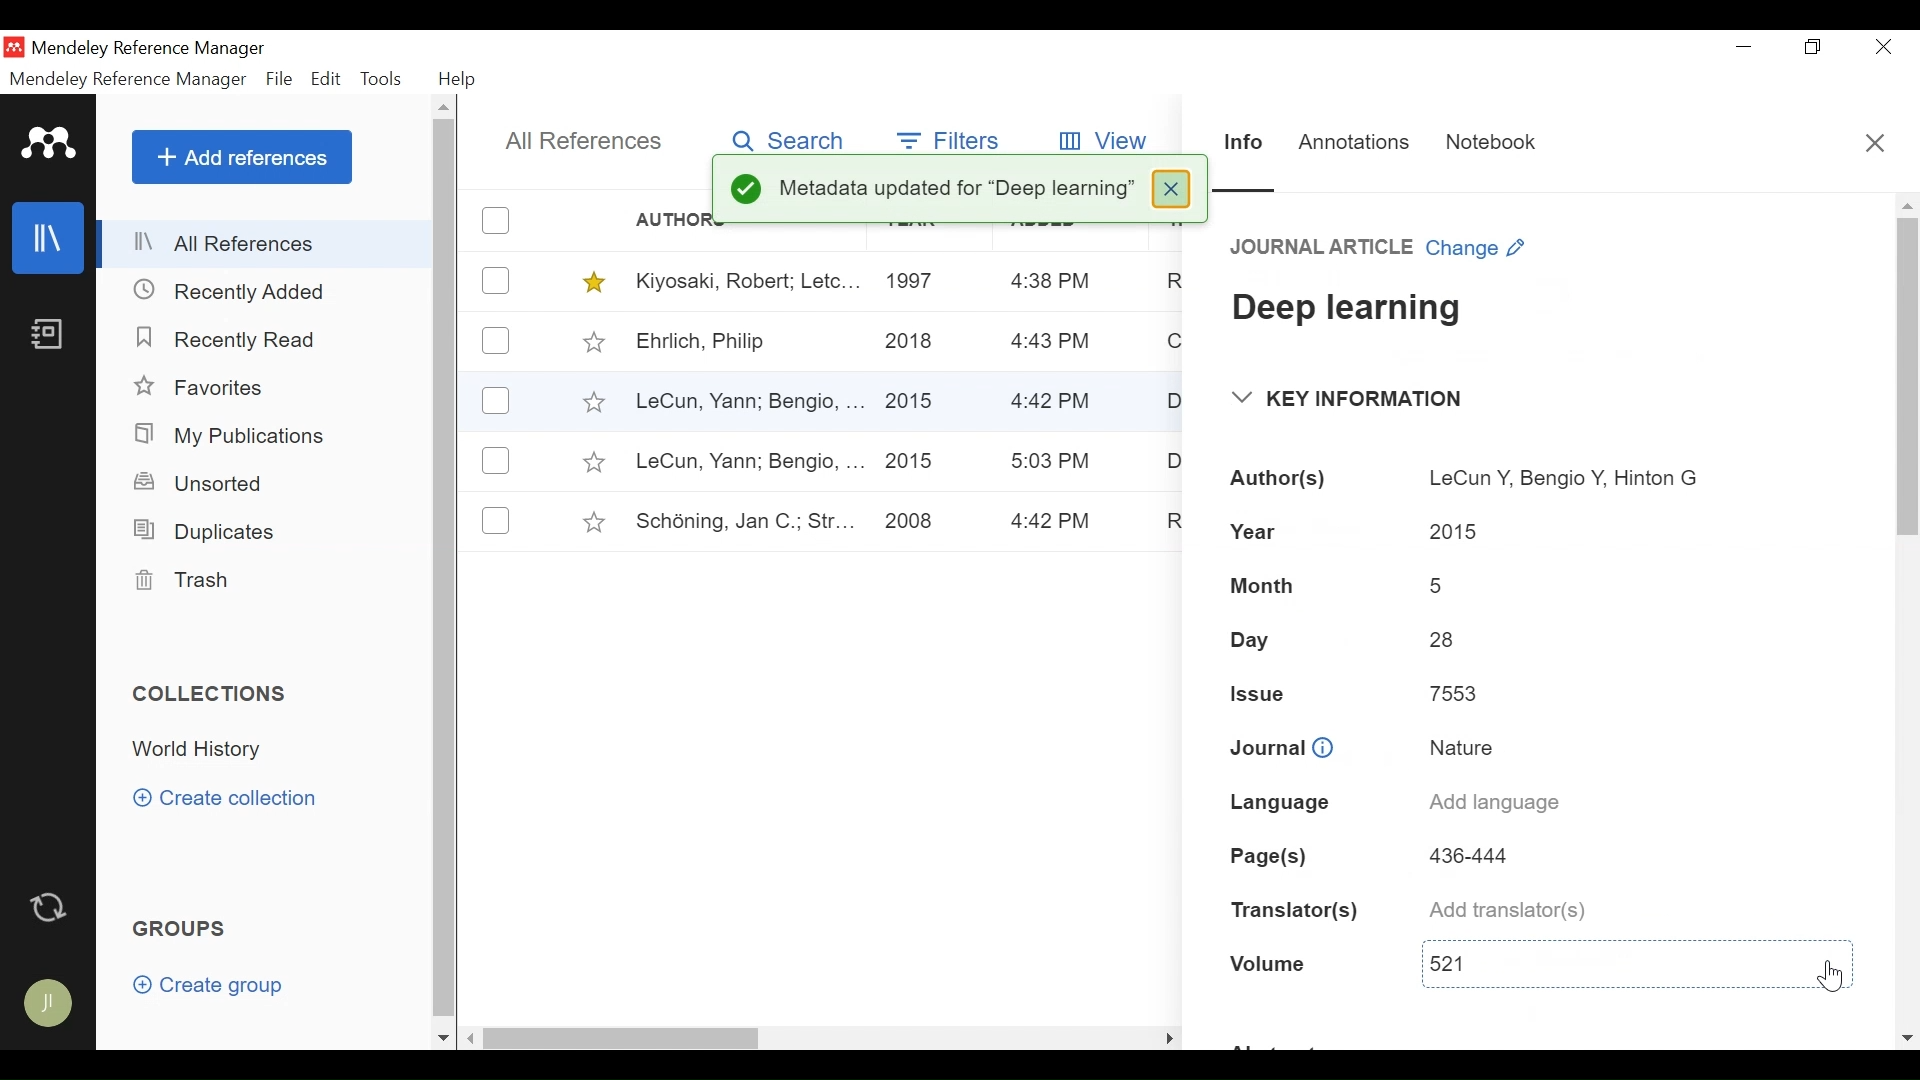 This screenshot has width=1920, height=1080. I want to click on Trash, so click(181, 581).